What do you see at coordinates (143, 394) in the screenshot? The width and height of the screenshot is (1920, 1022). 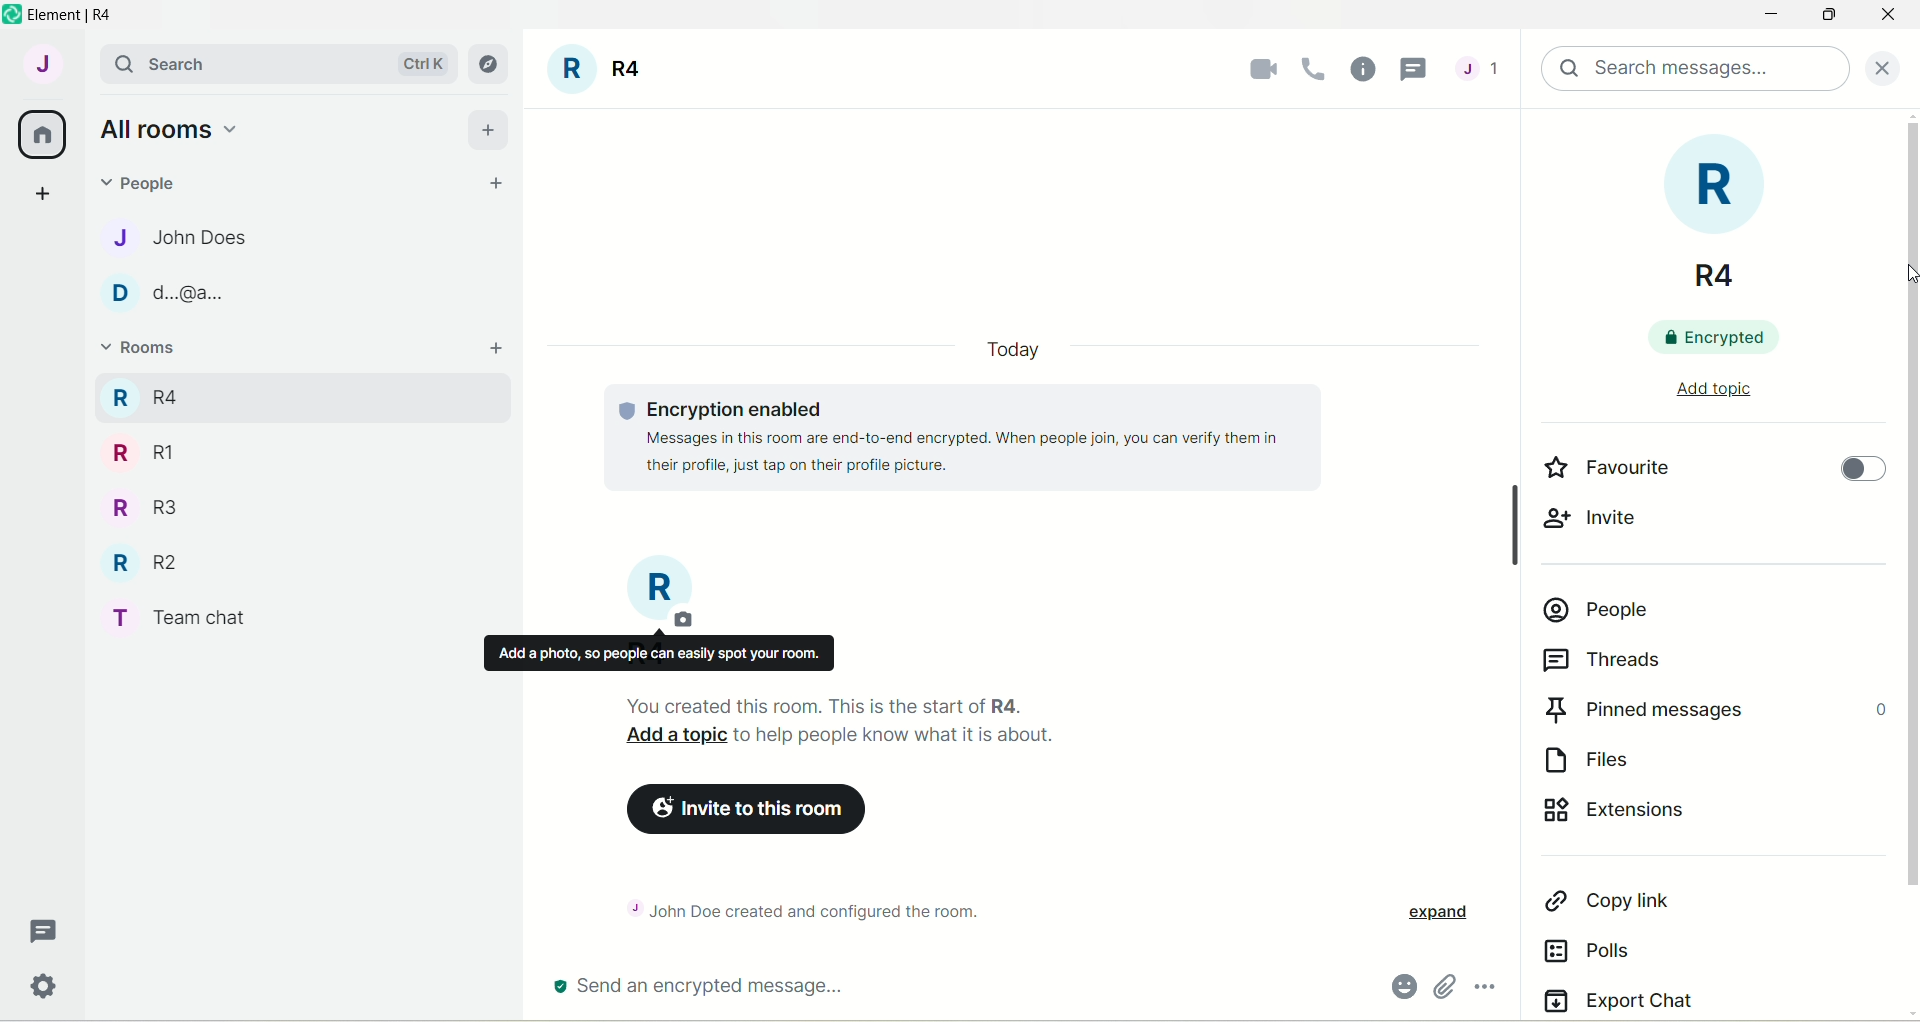 I see `R R4` at bounding box center [143, 394].